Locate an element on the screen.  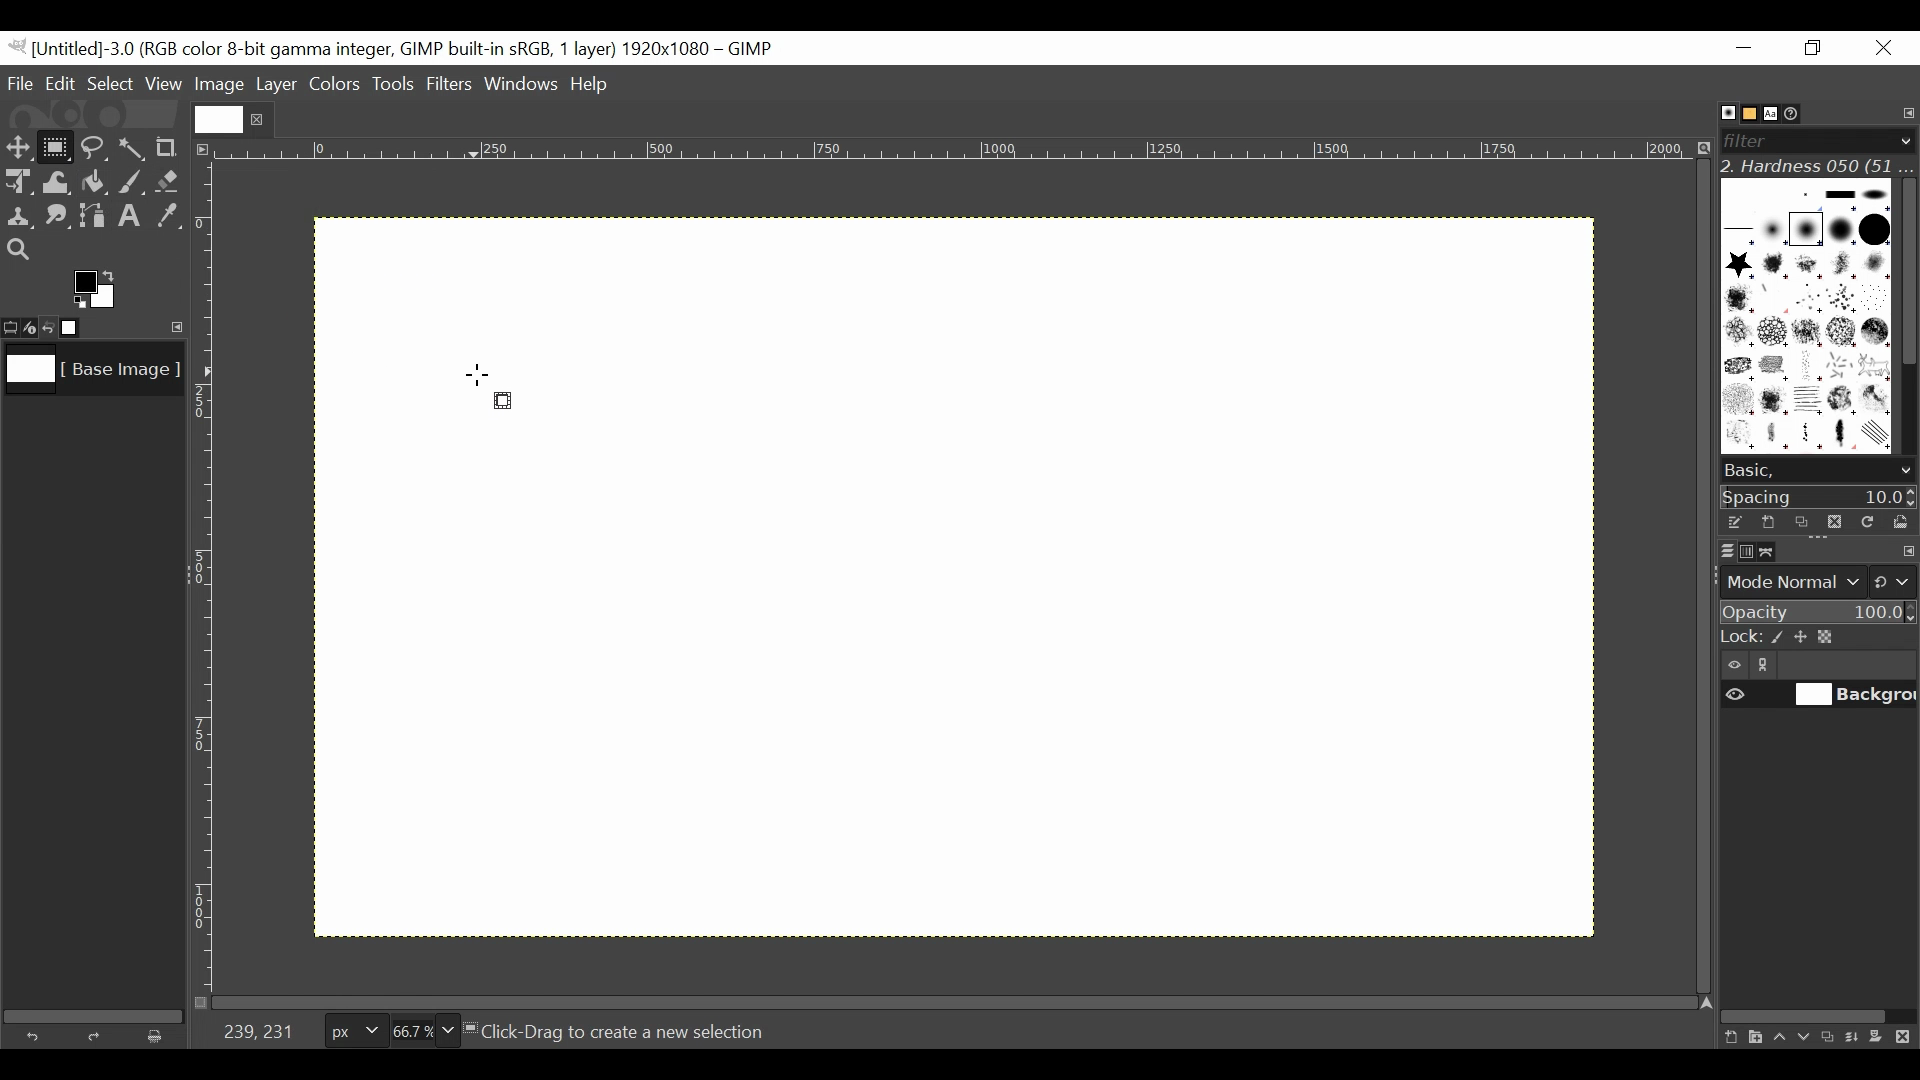
Edit is located at coordinates (62, 83).